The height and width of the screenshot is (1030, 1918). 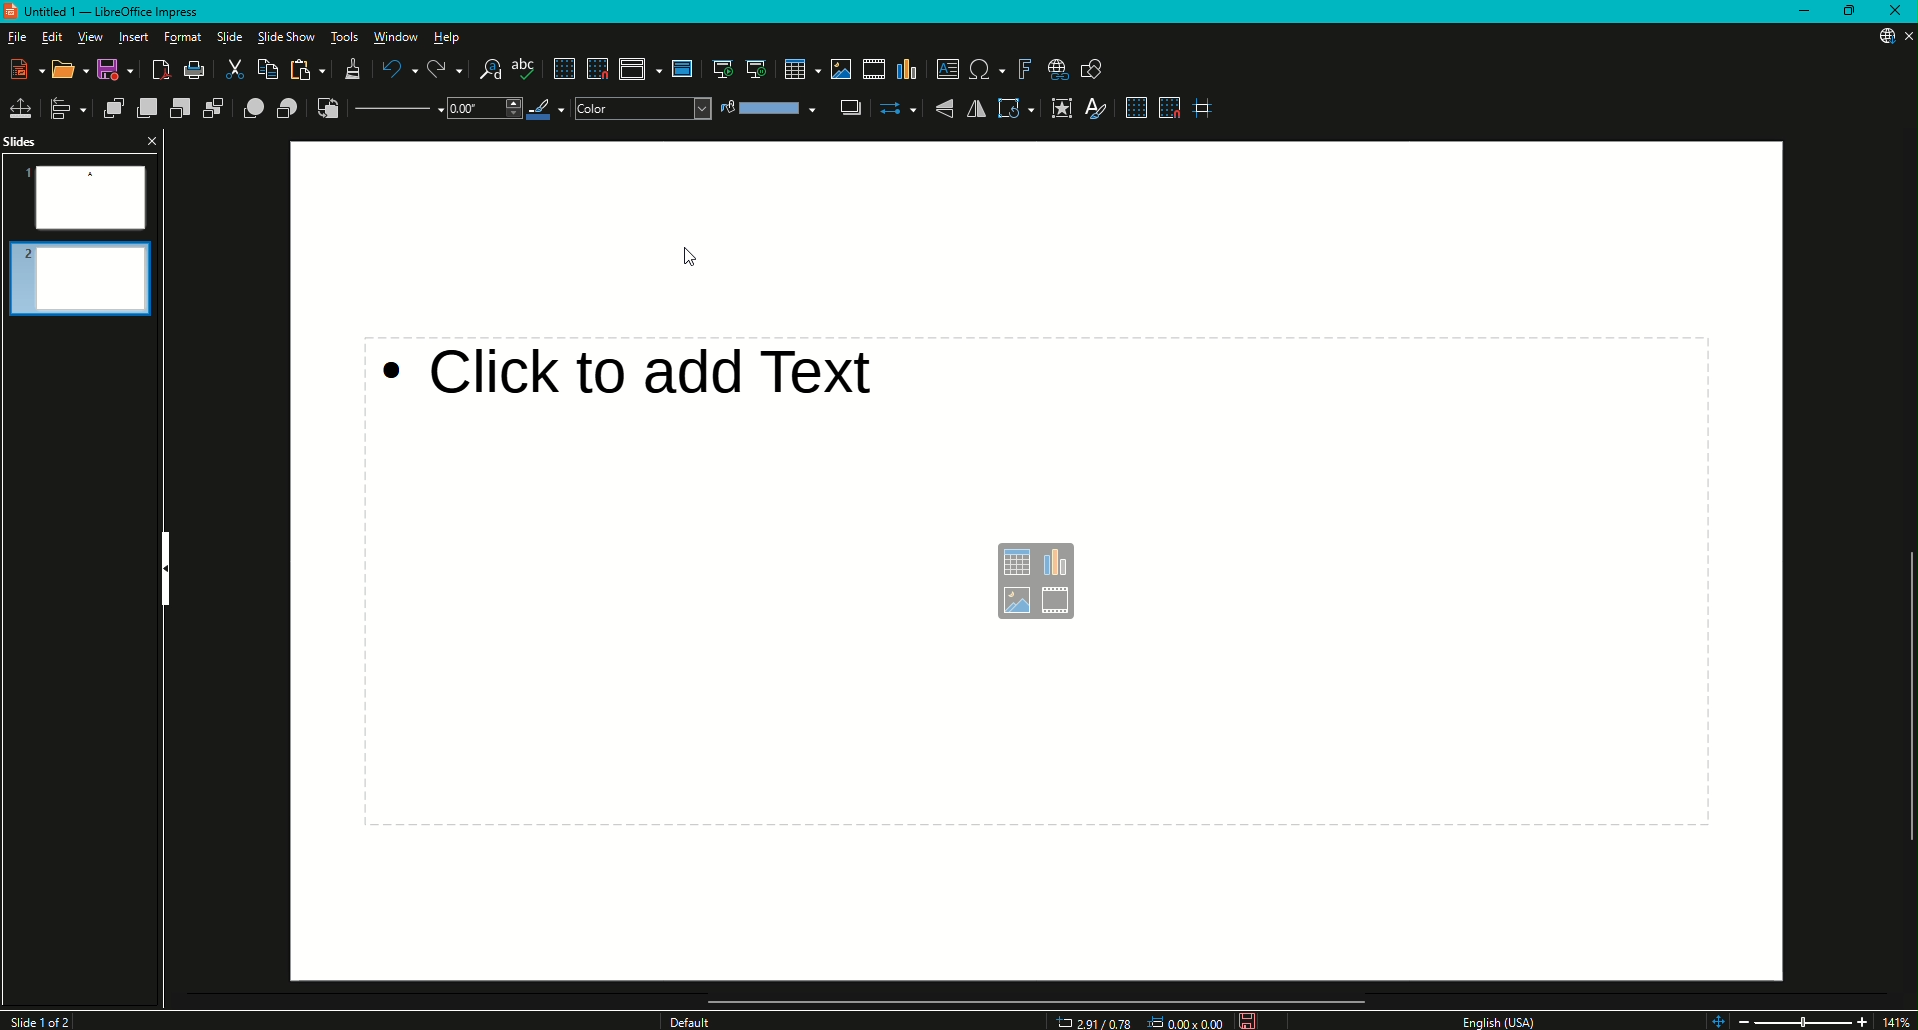 What do you see at coordinates (110, 108) in the screenshot?
I see `Bring to Front` at bounding box center [110, 108].